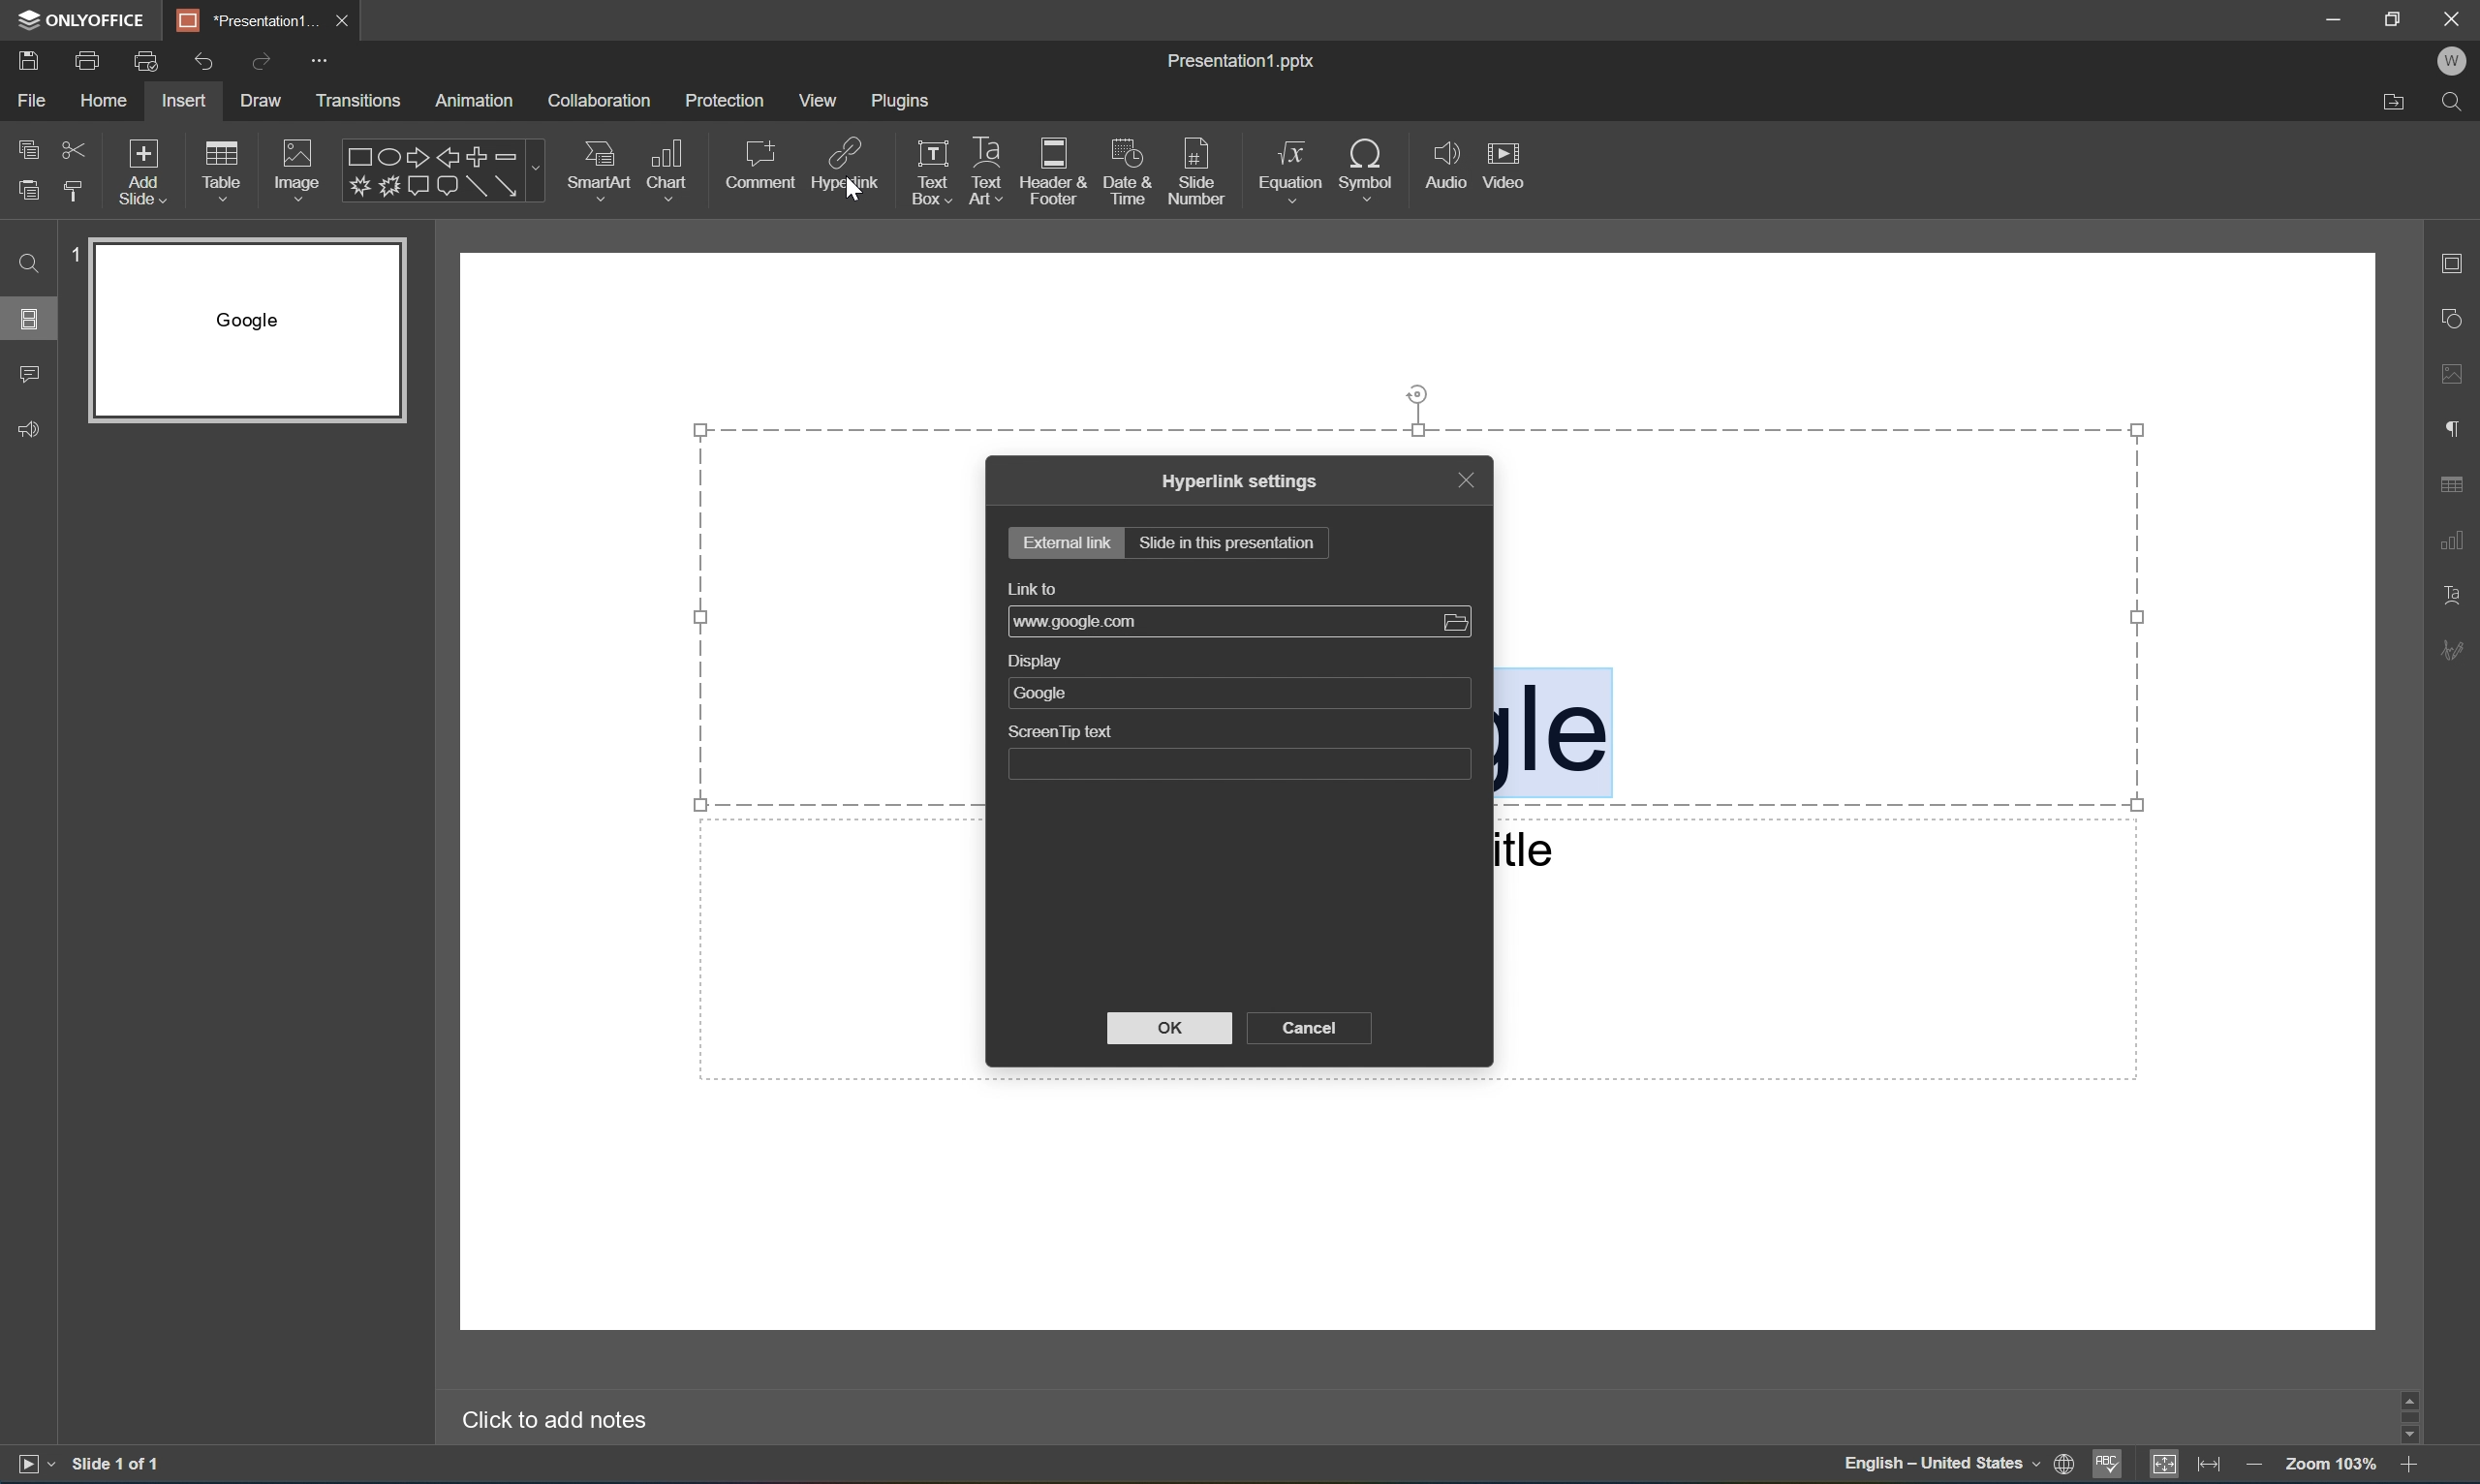 This screenshot has height=1484, width=2480. Describe the element at coordinates (547, 1422) in the screenshot. I see `Click to add notes` at that location.